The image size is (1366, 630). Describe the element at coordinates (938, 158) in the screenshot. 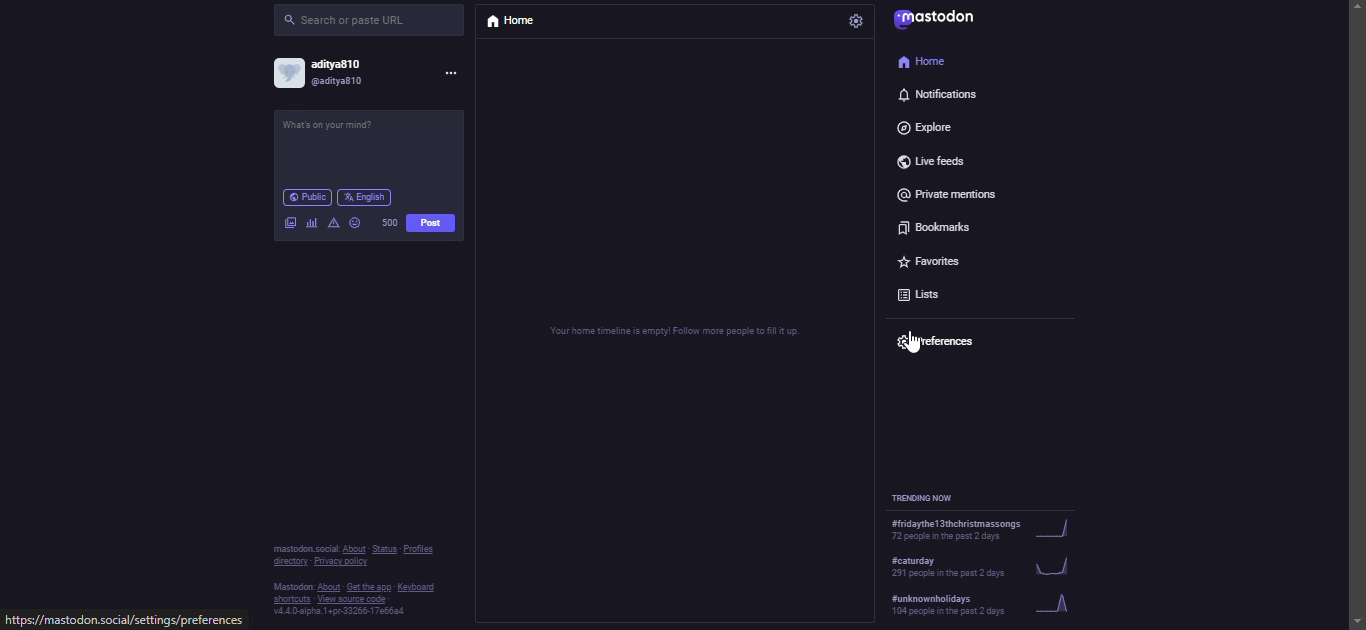

I see `live feeds` at that location.